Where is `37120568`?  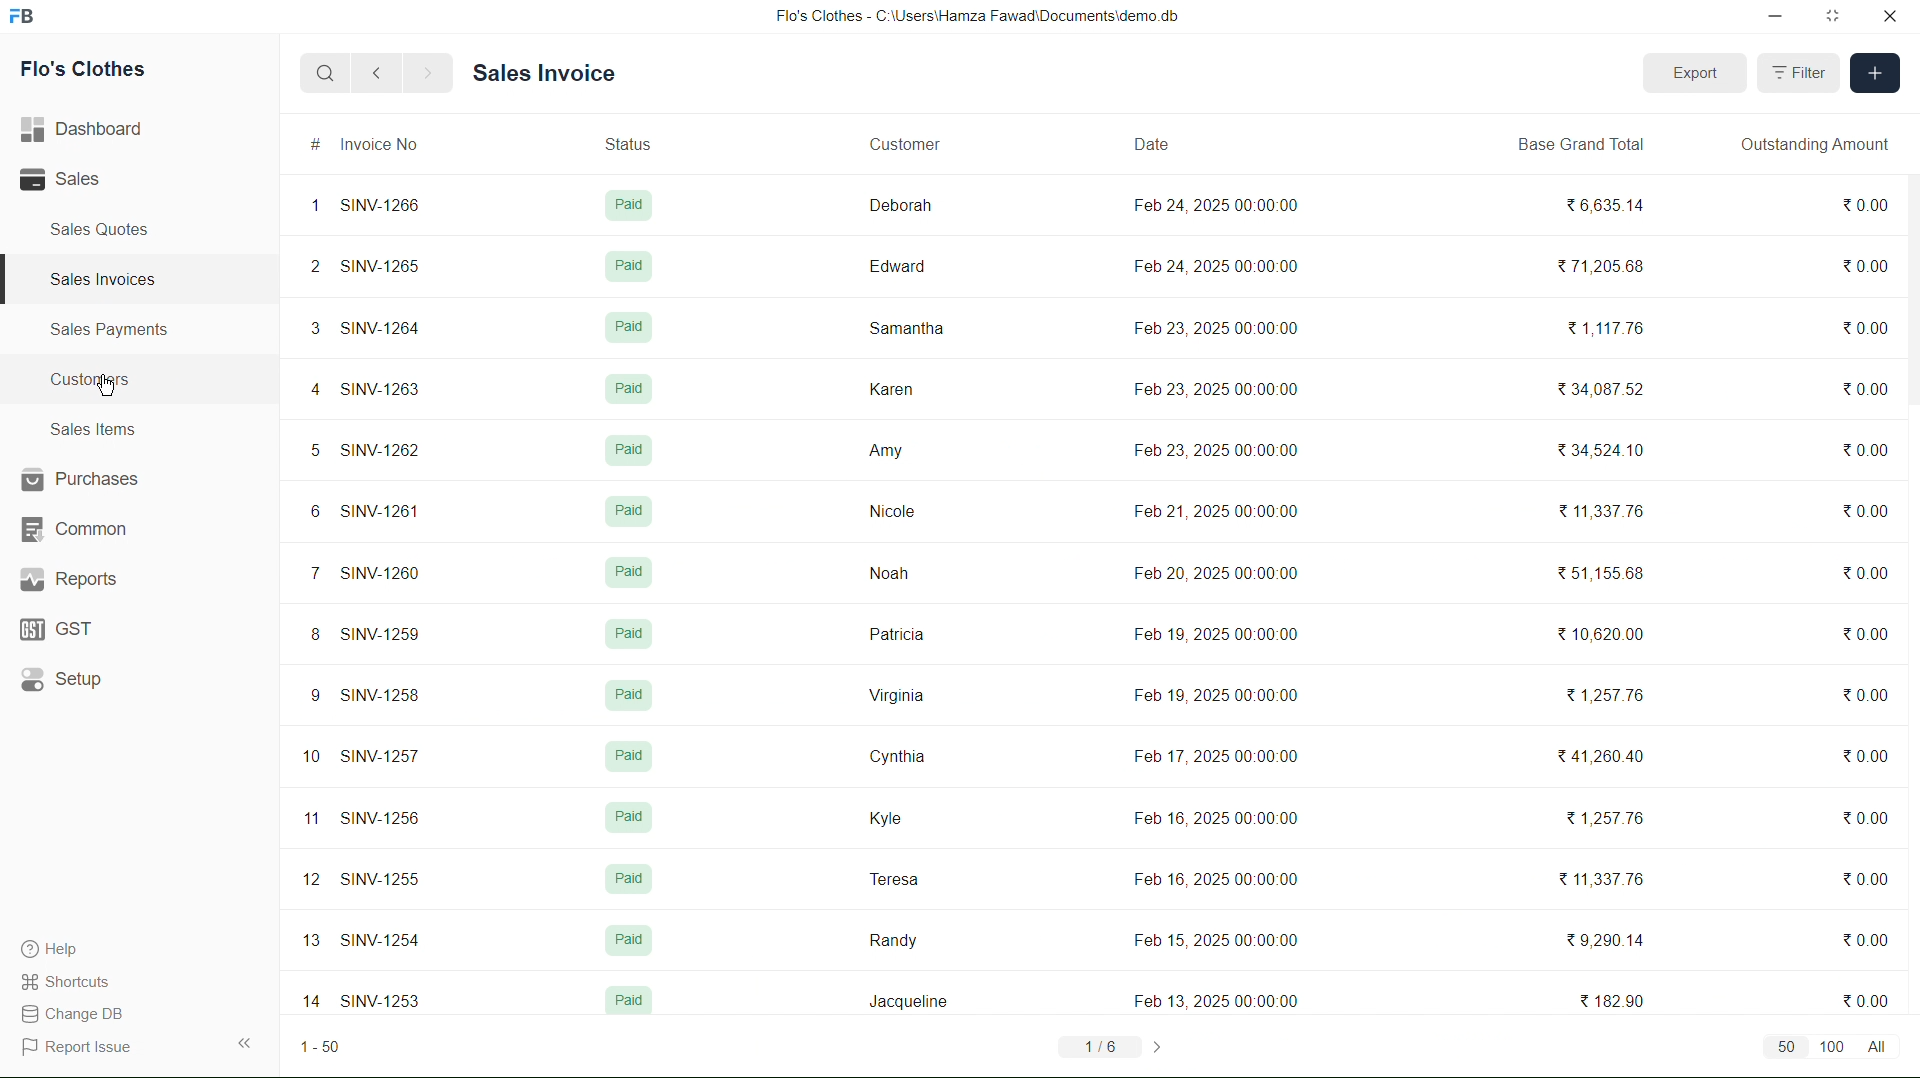
37120568 is located at coordinates (1598, 270).